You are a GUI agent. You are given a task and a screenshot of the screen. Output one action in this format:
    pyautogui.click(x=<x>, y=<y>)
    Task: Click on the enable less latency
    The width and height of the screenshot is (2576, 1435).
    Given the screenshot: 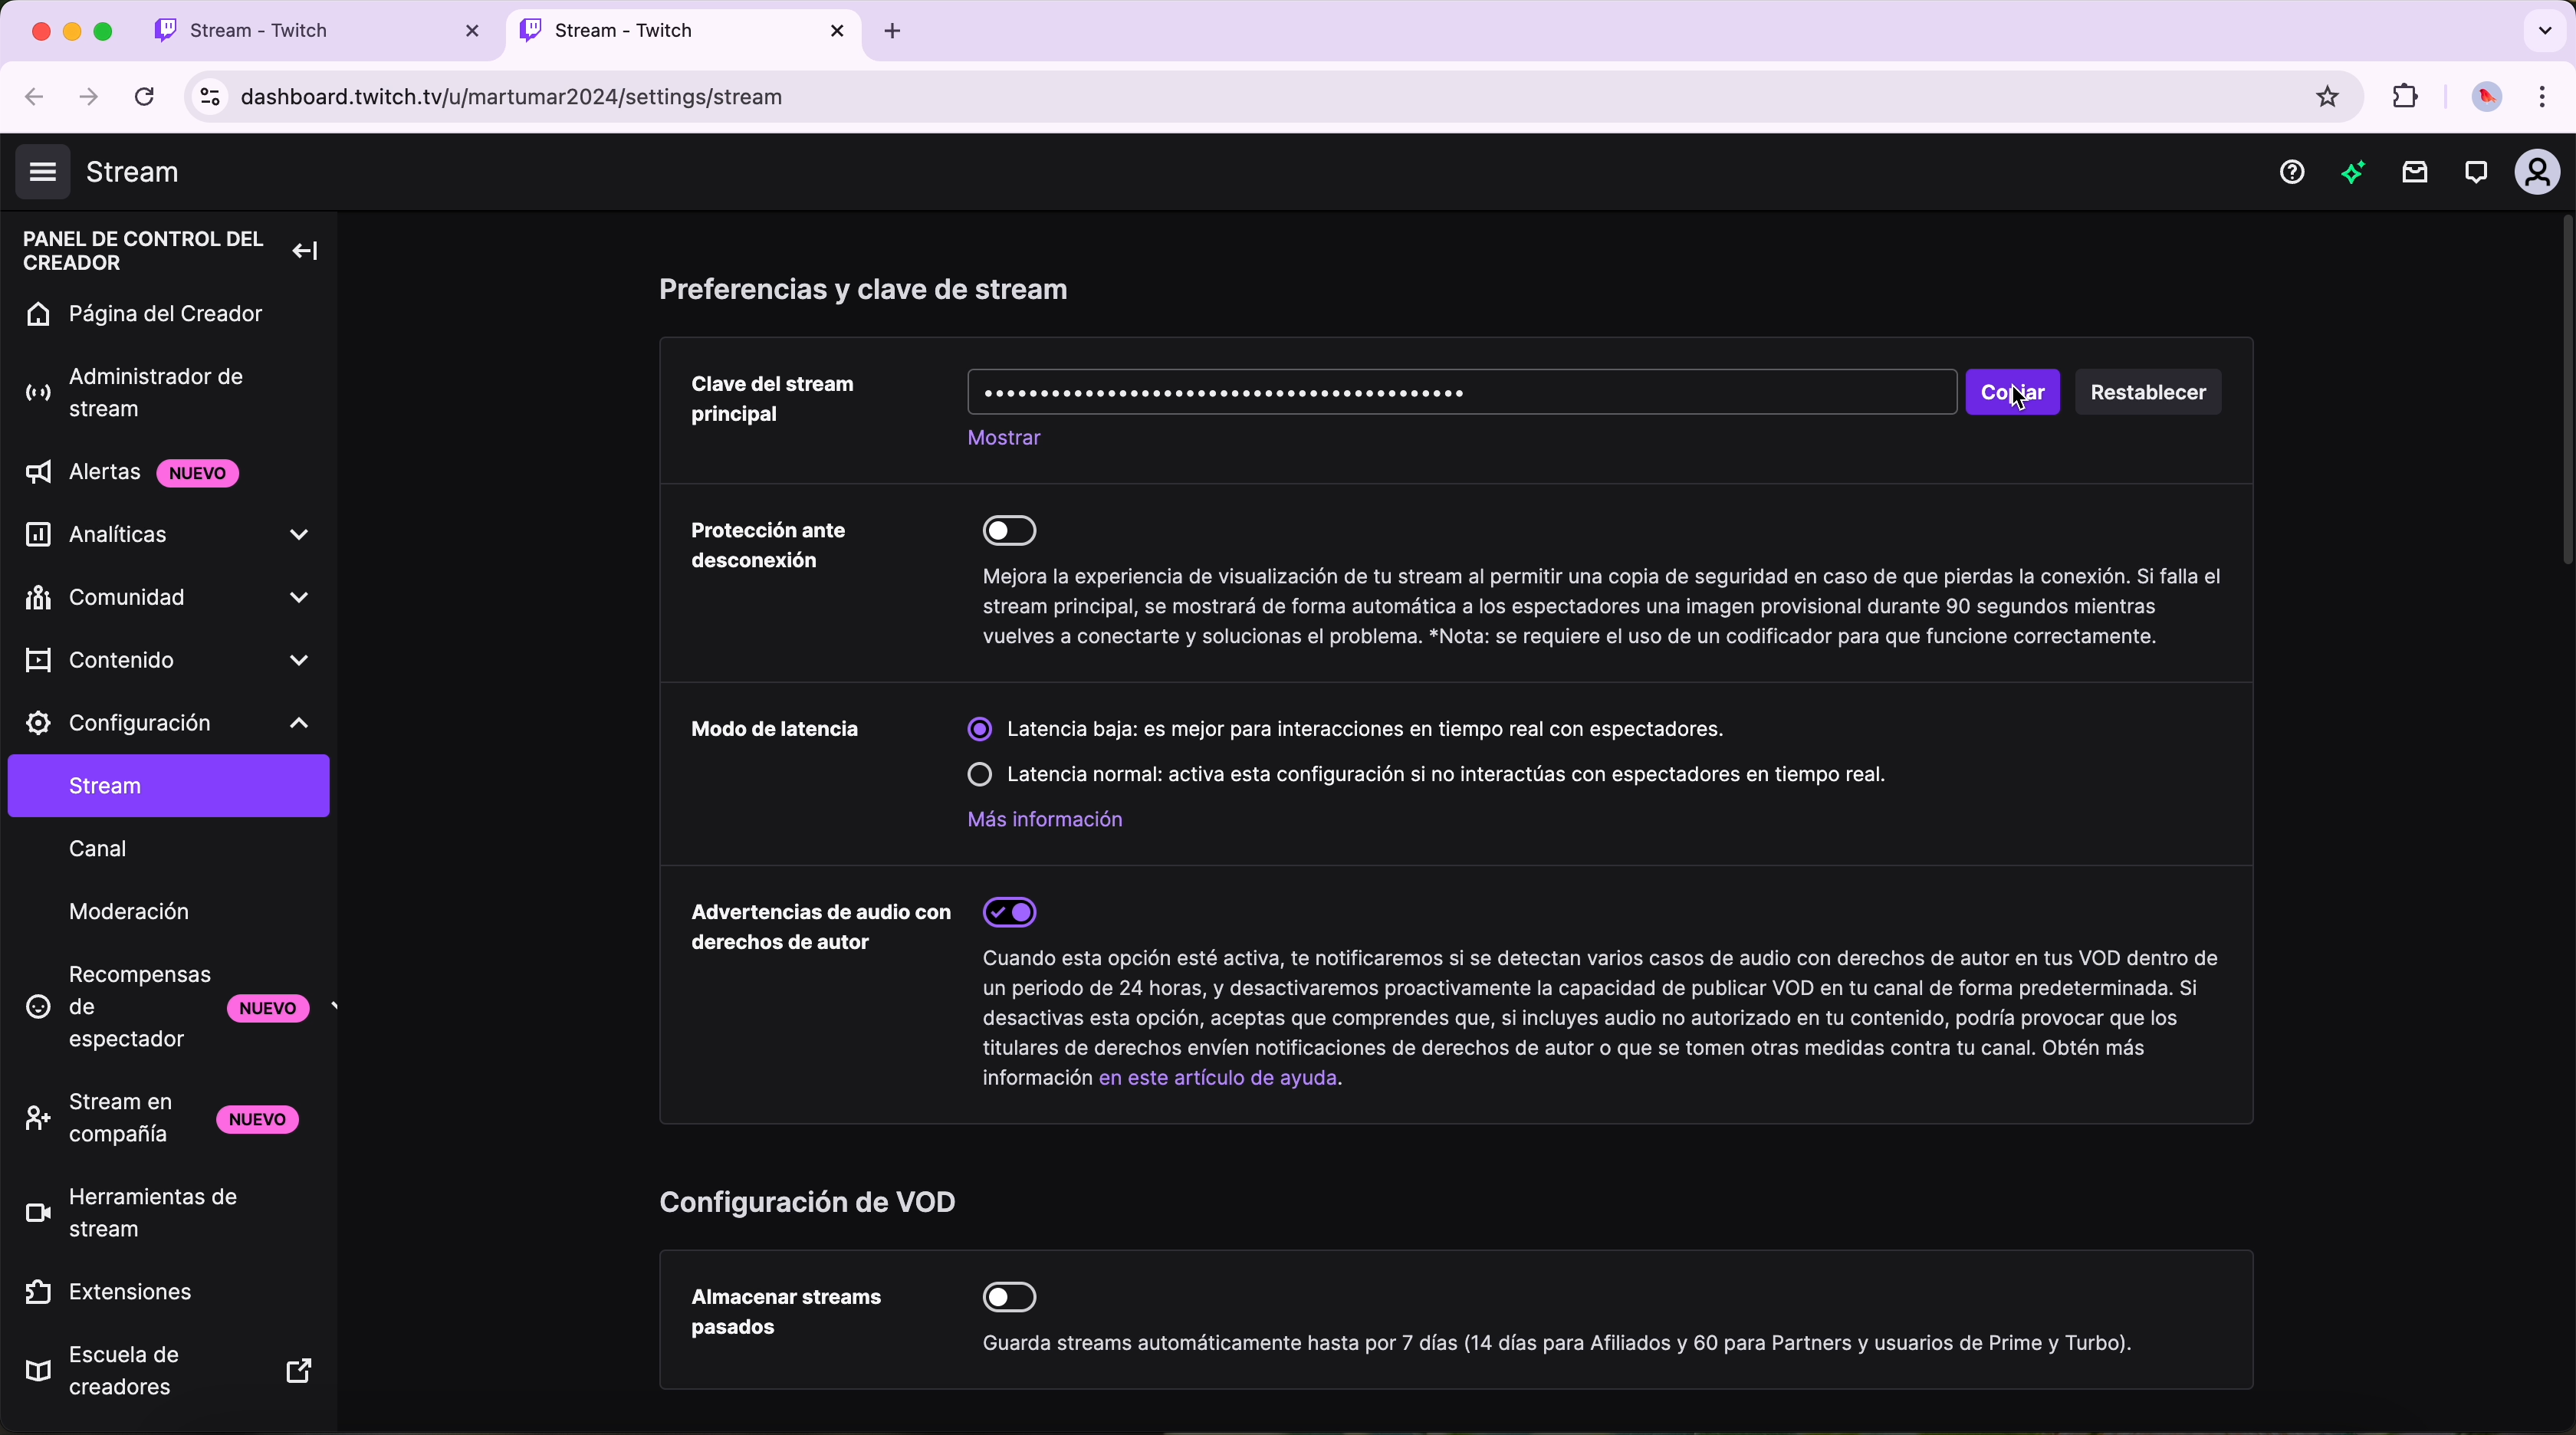 What is the action you would take?
    pyautogui.click(x=1338, y=727)
    